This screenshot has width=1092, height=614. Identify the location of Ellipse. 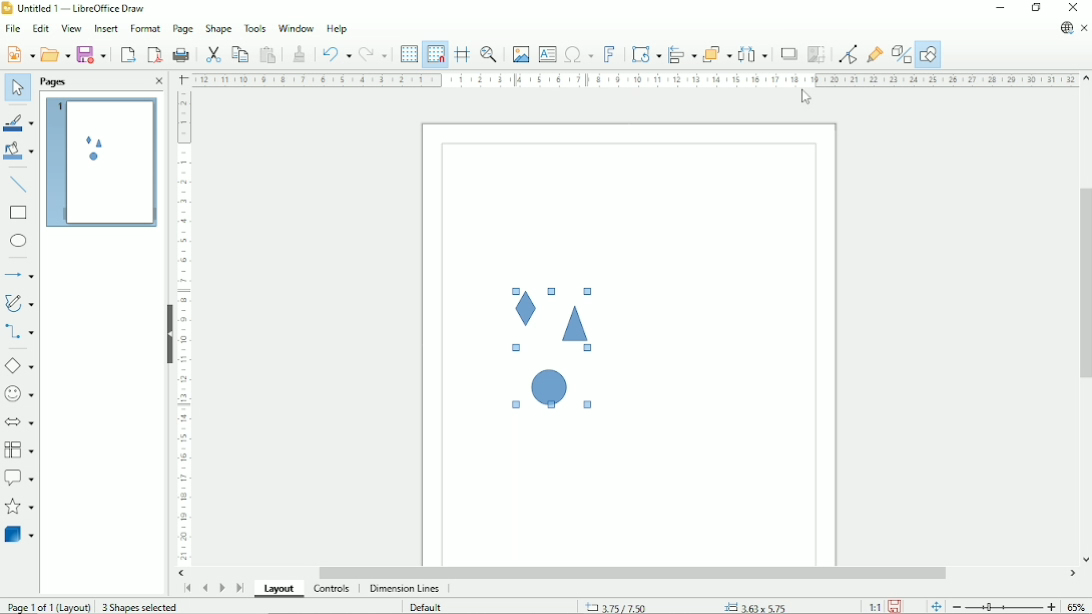
(18, 242).